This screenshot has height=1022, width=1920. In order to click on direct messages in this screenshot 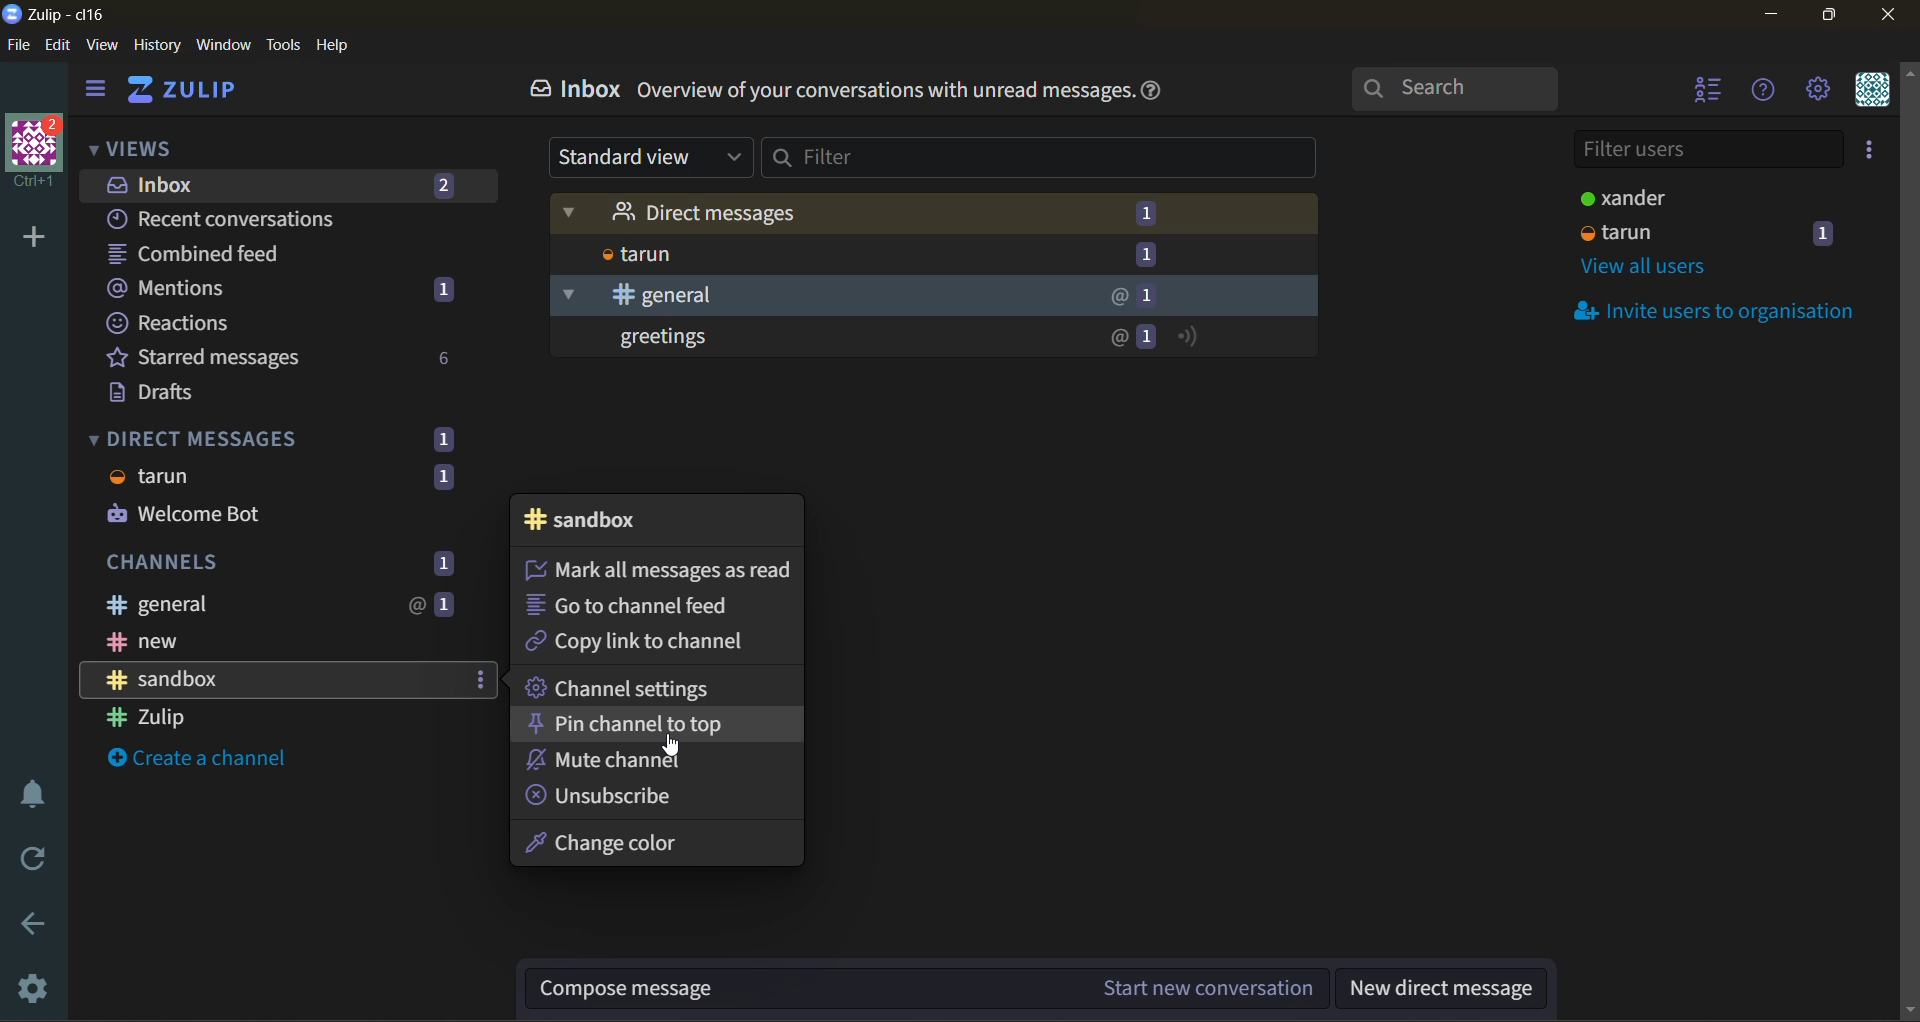, I will do `click(273, 474)`.